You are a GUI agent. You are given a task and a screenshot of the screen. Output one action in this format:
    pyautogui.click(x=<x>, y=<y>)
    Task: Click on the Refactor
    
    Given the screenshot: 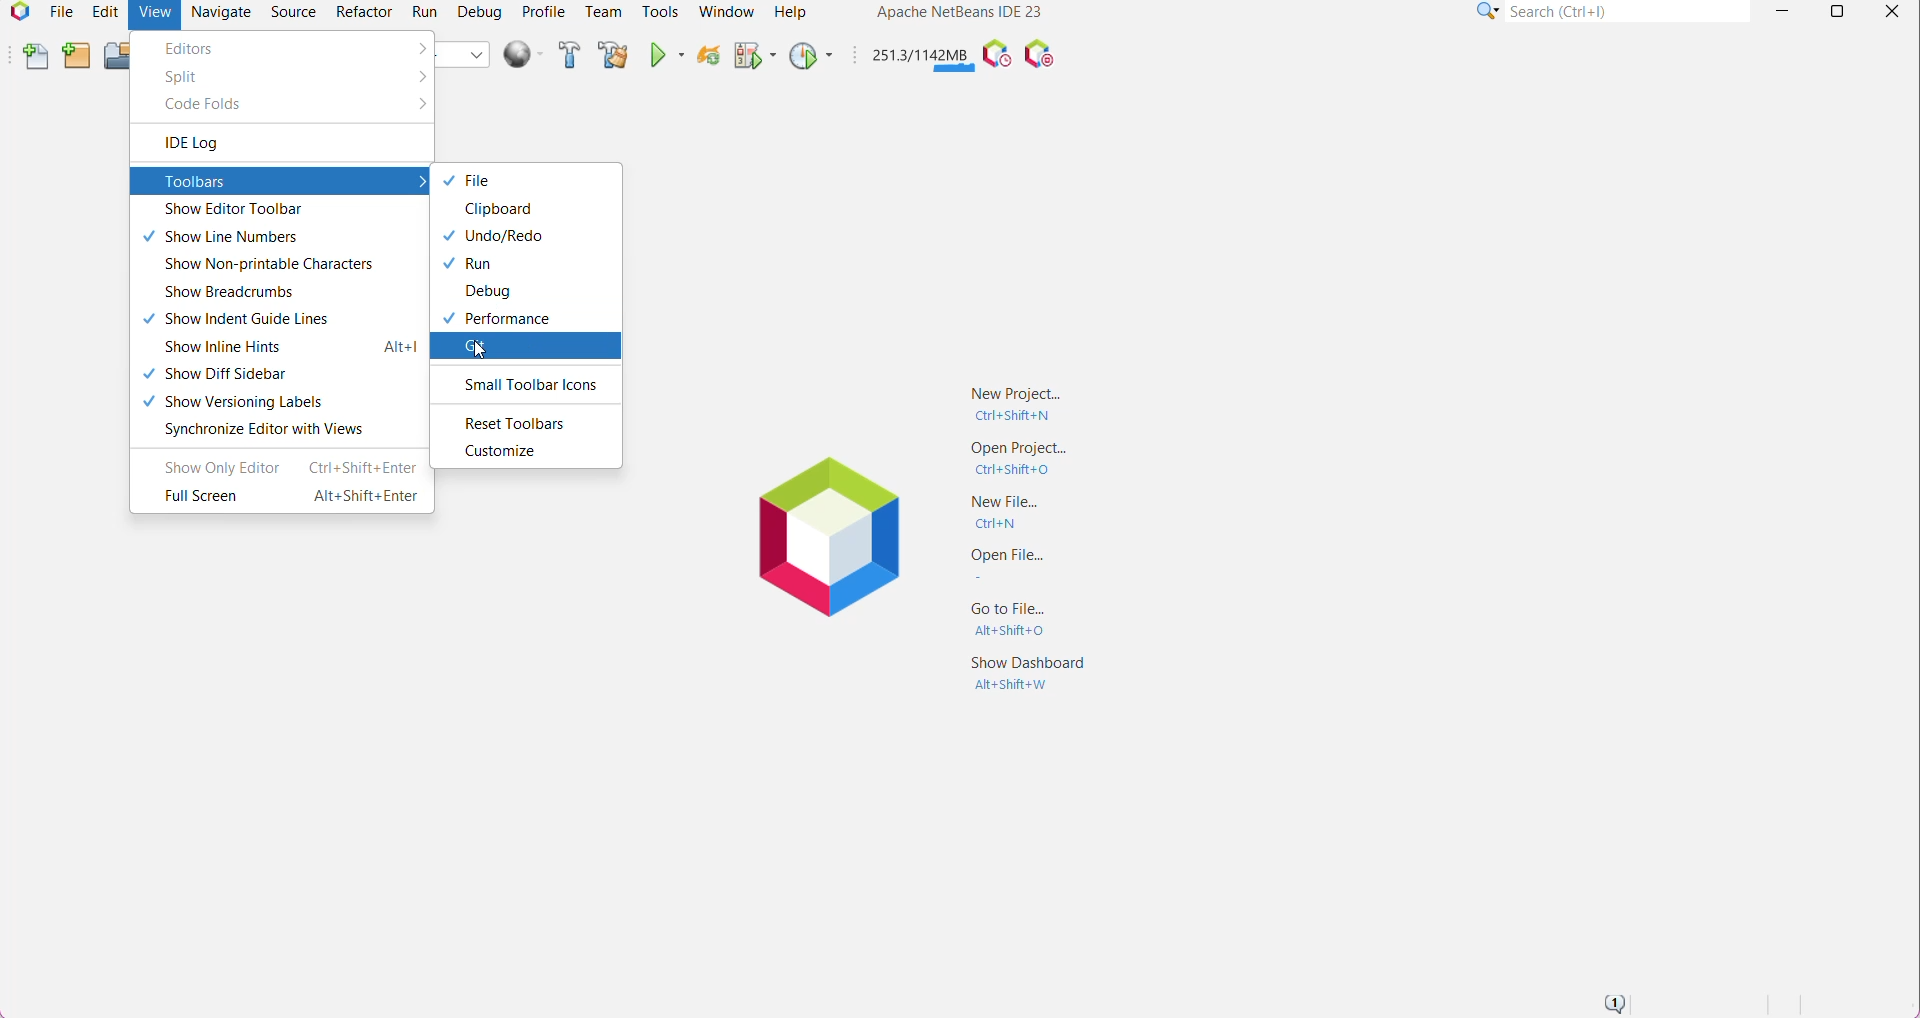 What is the action you would take?
    pyautogui.click(x=362, y=12)
    